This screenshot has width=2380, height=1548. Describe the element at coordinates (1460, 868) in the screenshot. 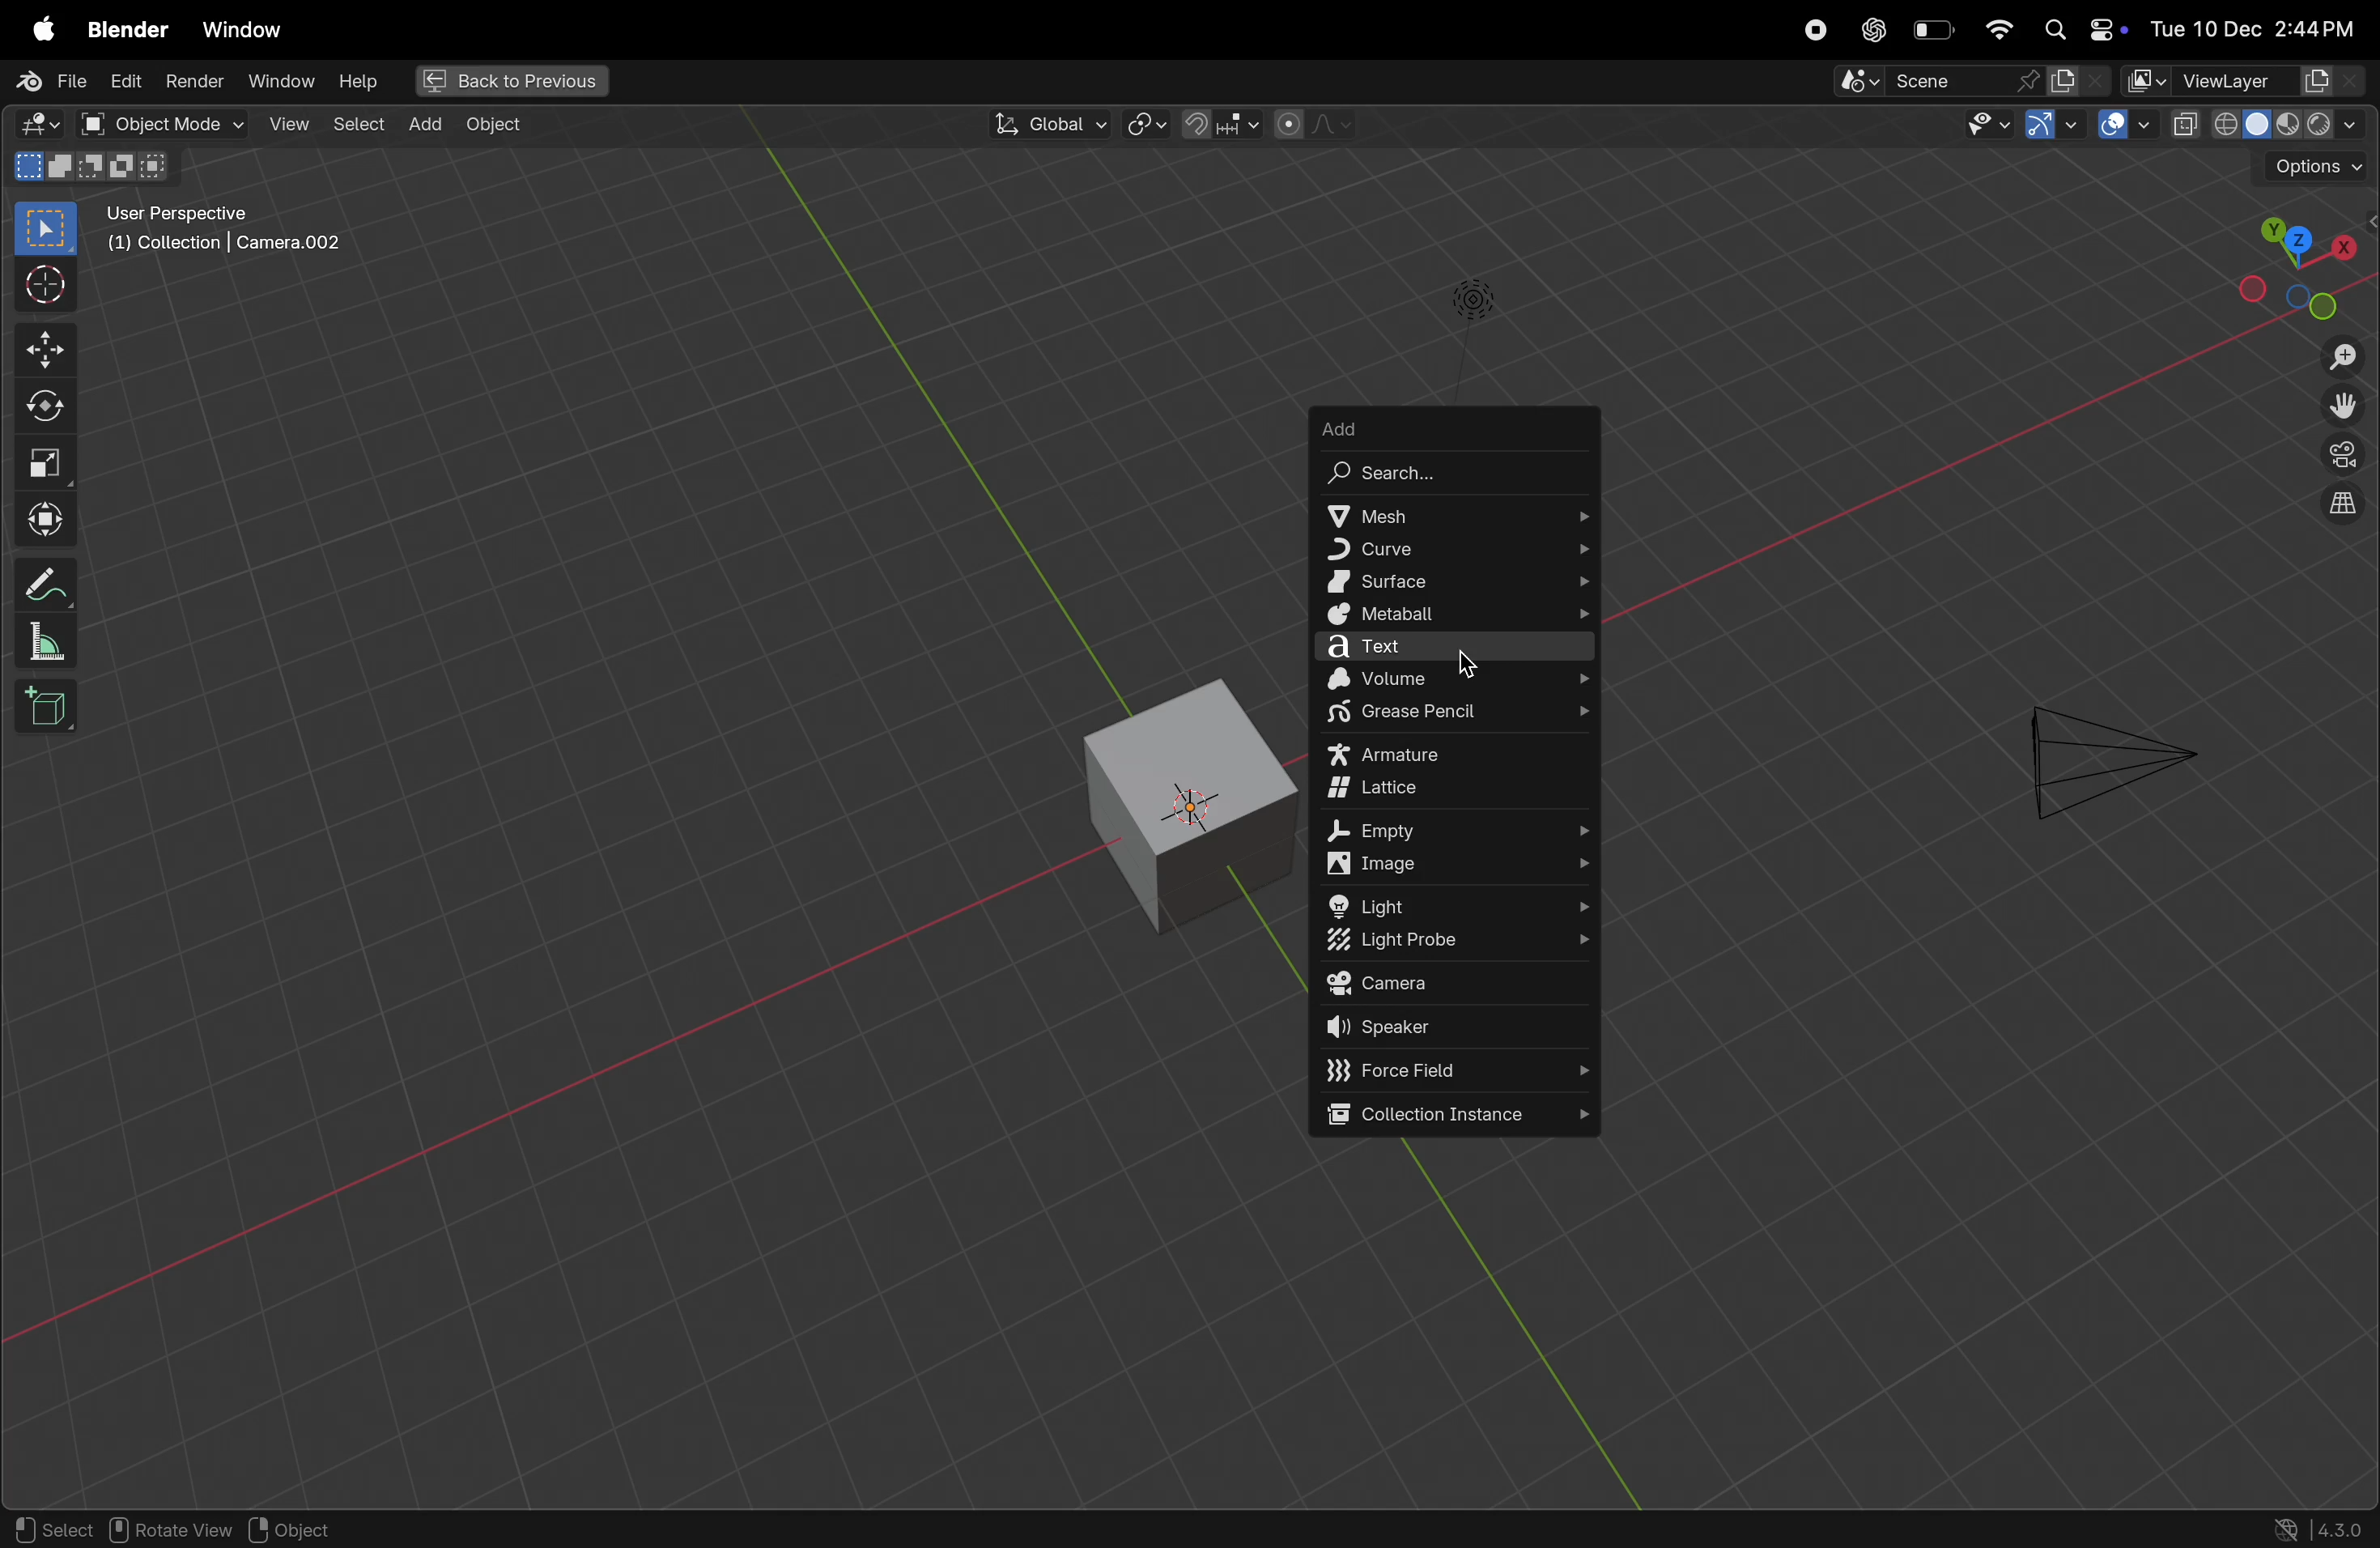

I see `image` at that location.